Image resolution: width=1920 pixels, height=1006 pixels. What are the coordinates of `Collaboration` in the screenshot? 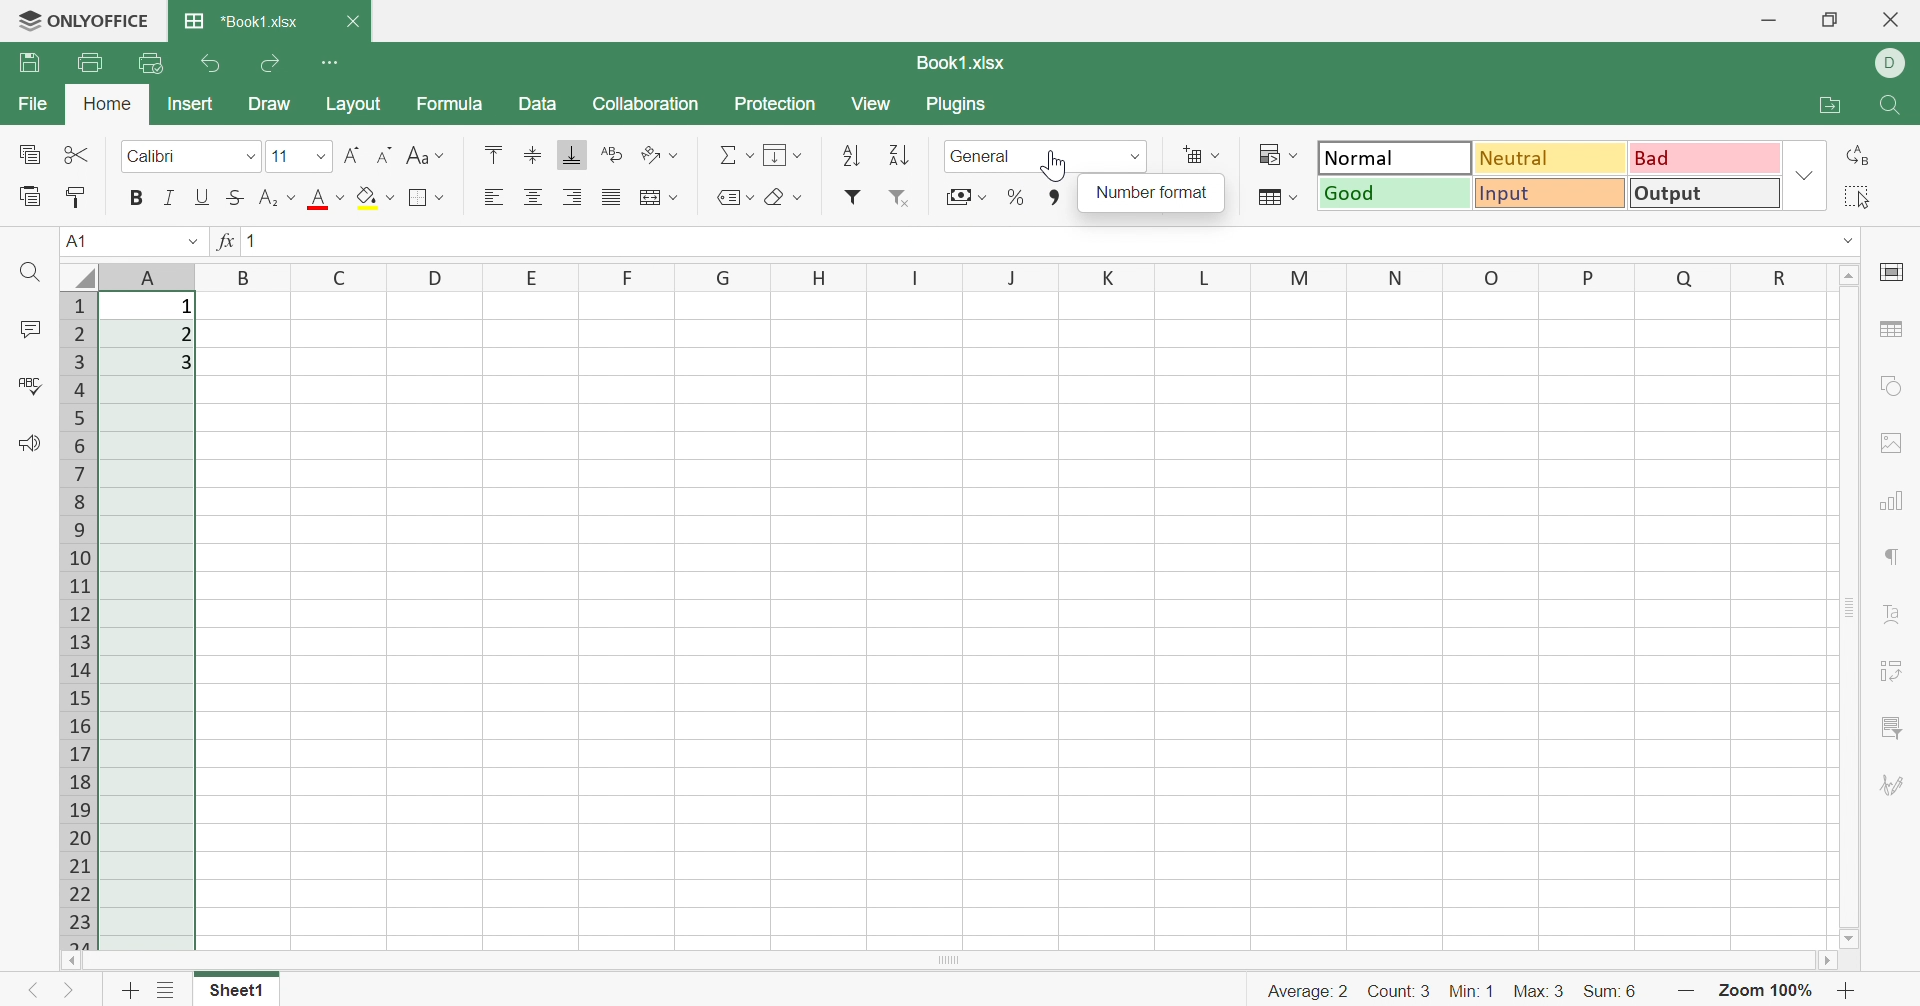 It's located at (645, 105).